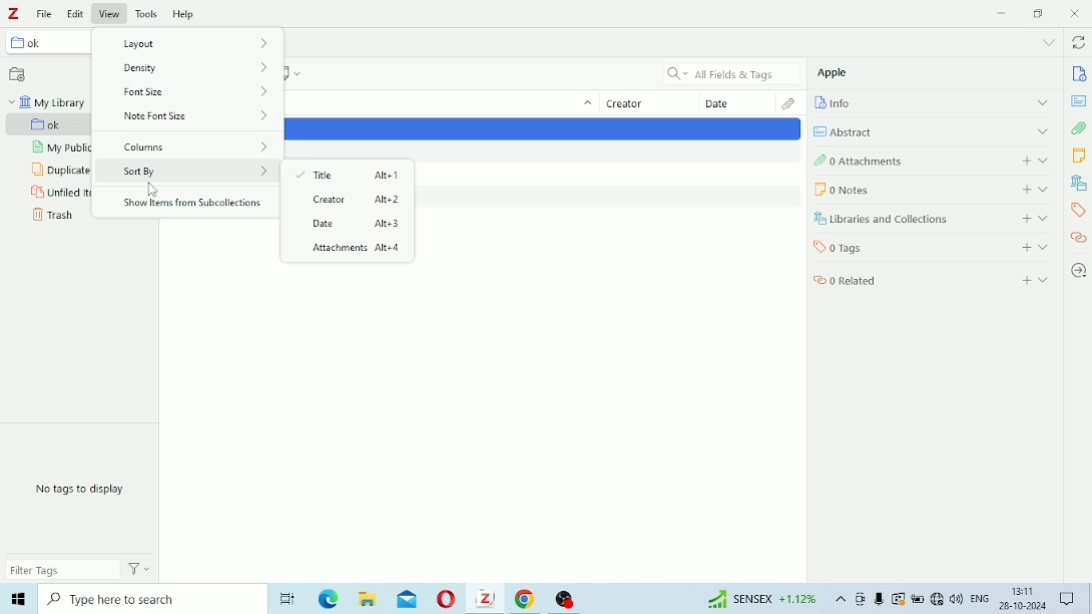 The image size is (1092, 614). I want to click on My Publications, so click(59, 149).